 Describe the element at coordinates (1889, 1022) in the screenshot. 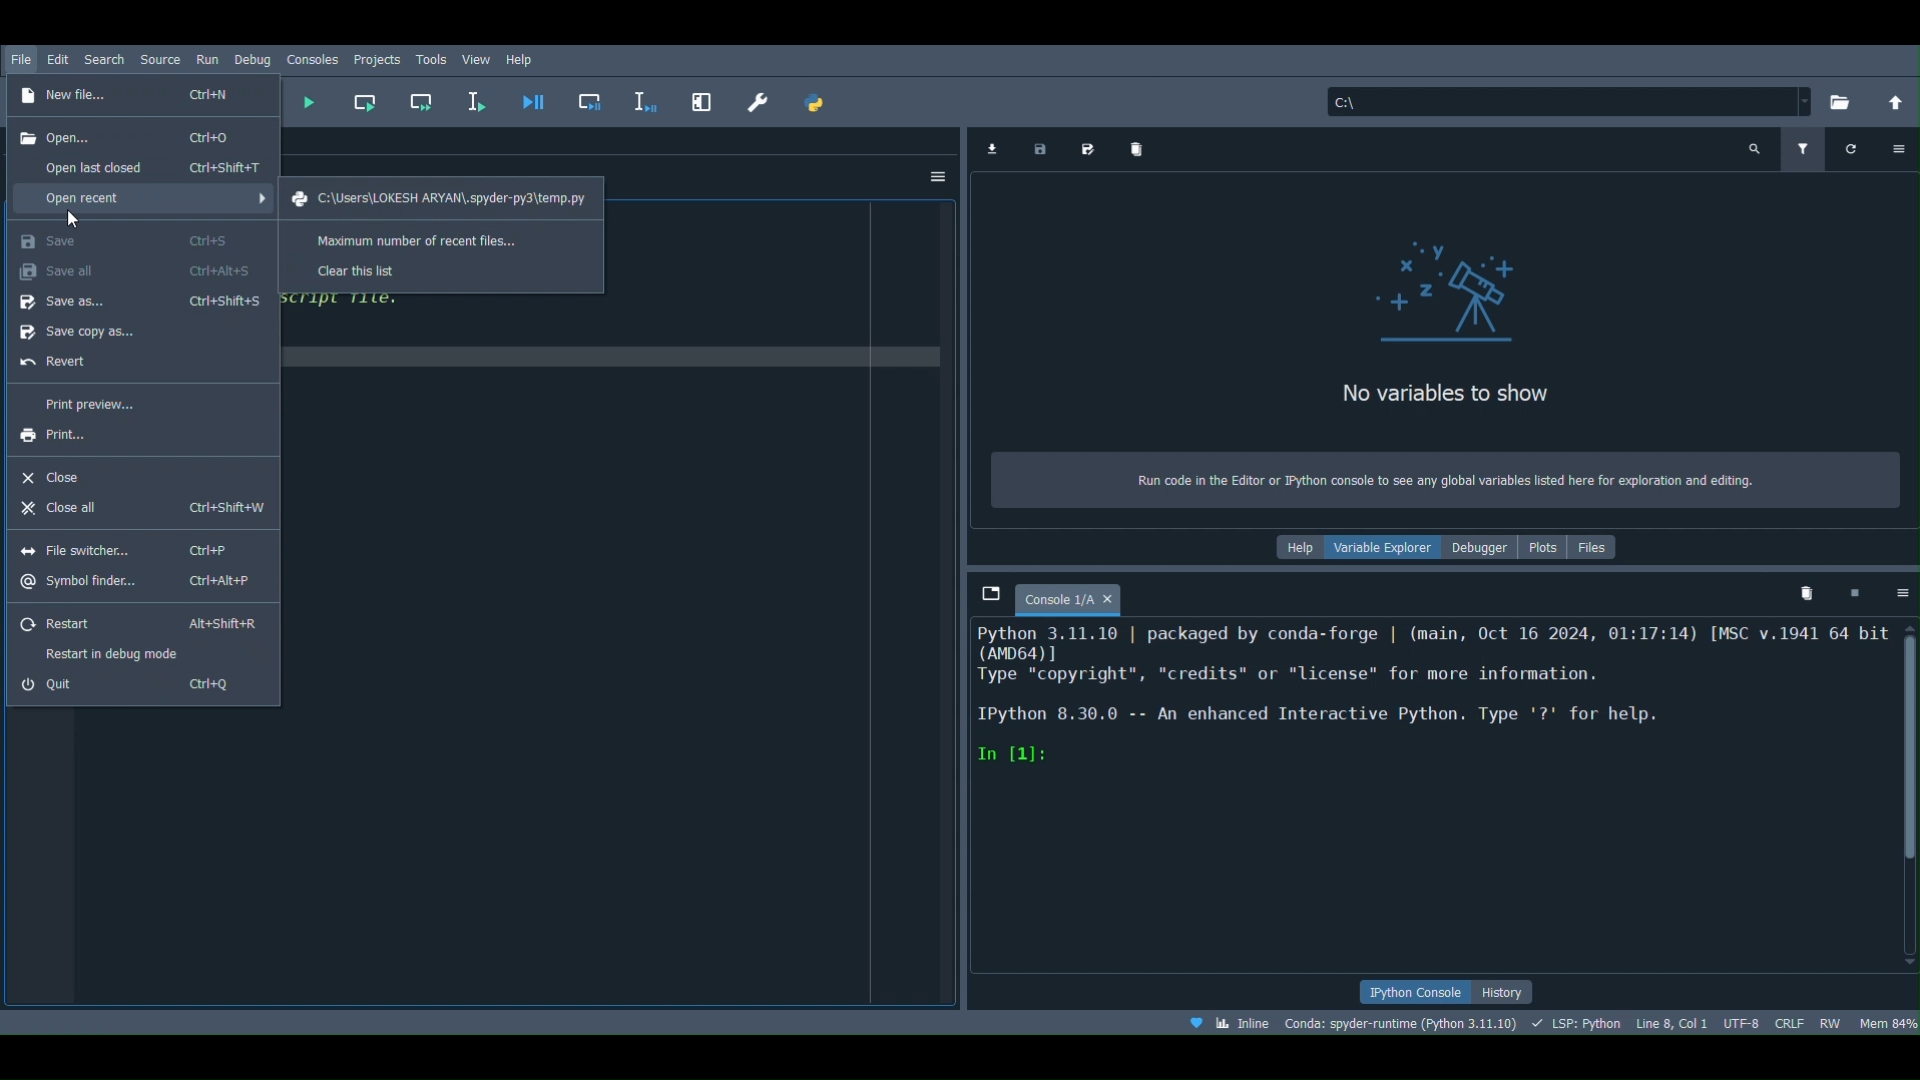

I see `Global memory usage` at that location.